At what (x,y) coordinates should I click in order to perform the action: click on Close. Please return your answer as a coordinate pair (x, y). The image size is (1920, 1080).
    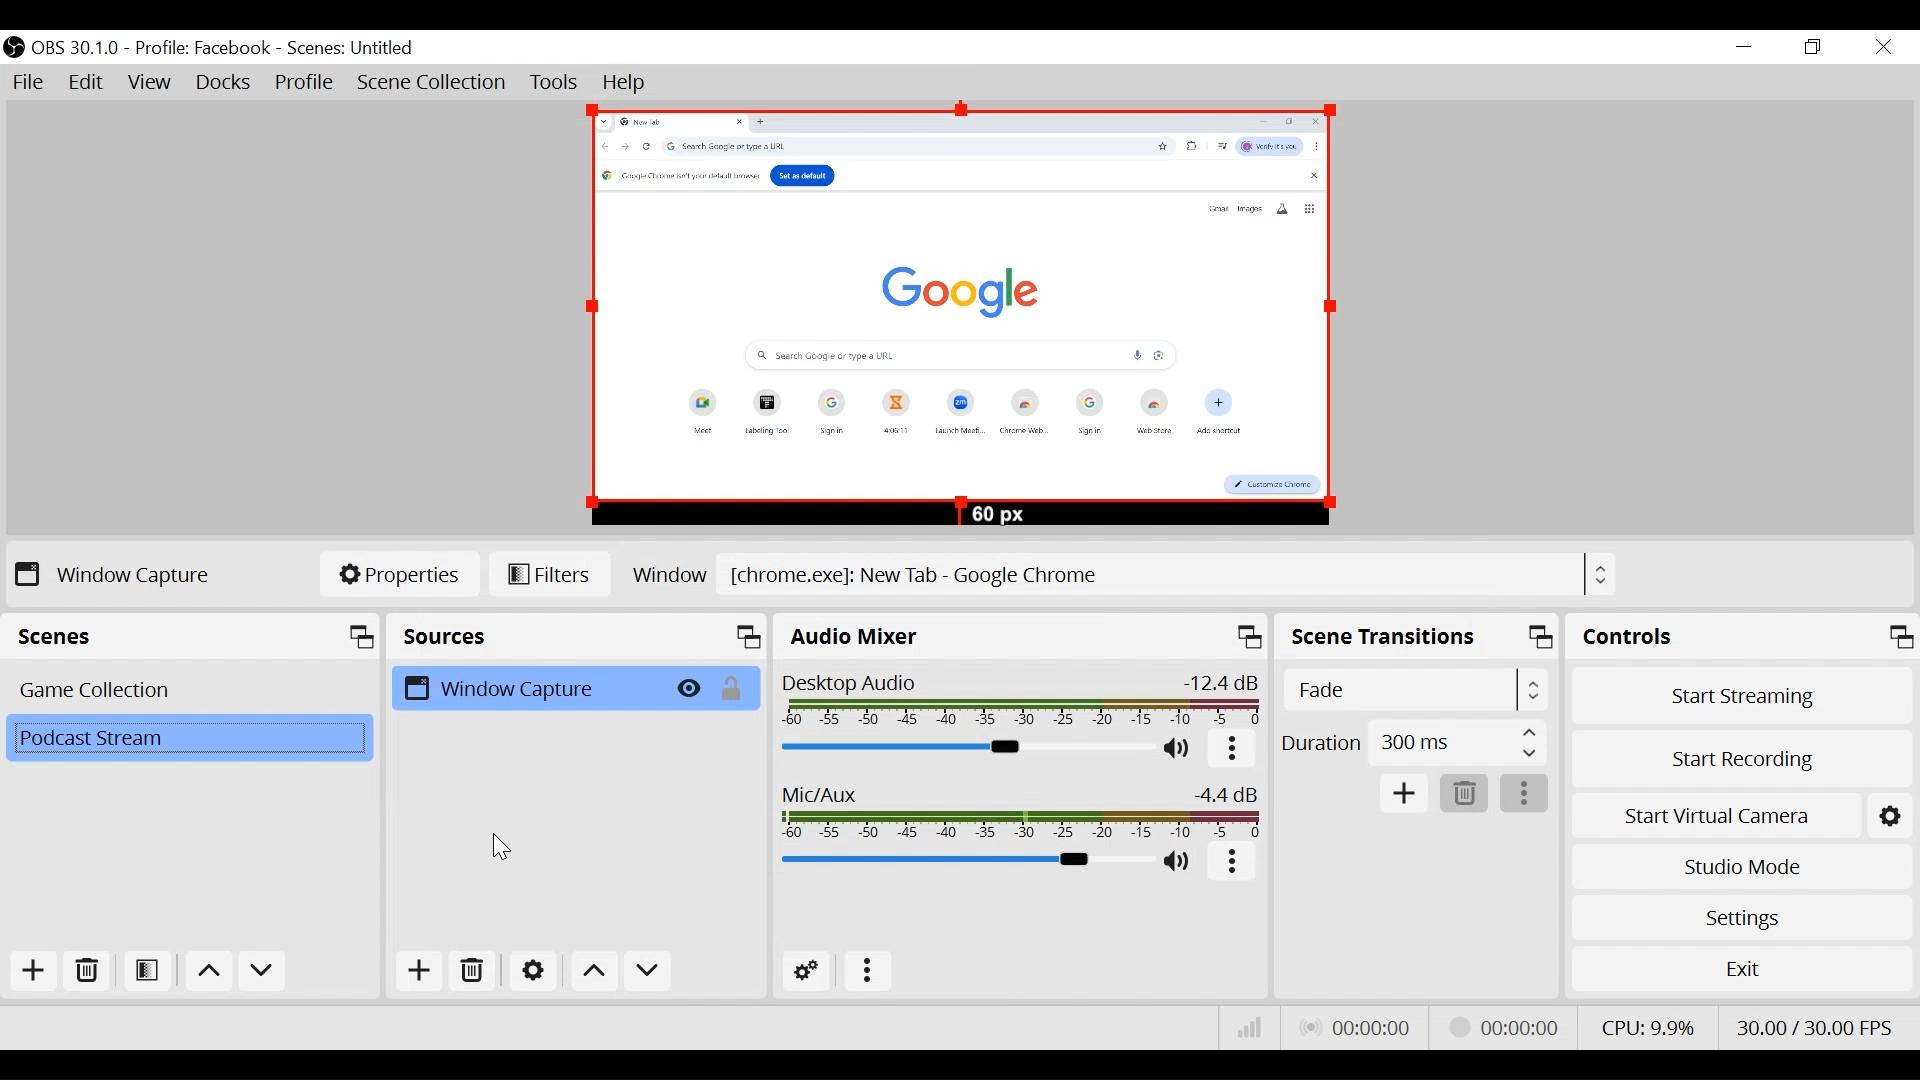
    Looking at the image, I should click on (1882, 48).